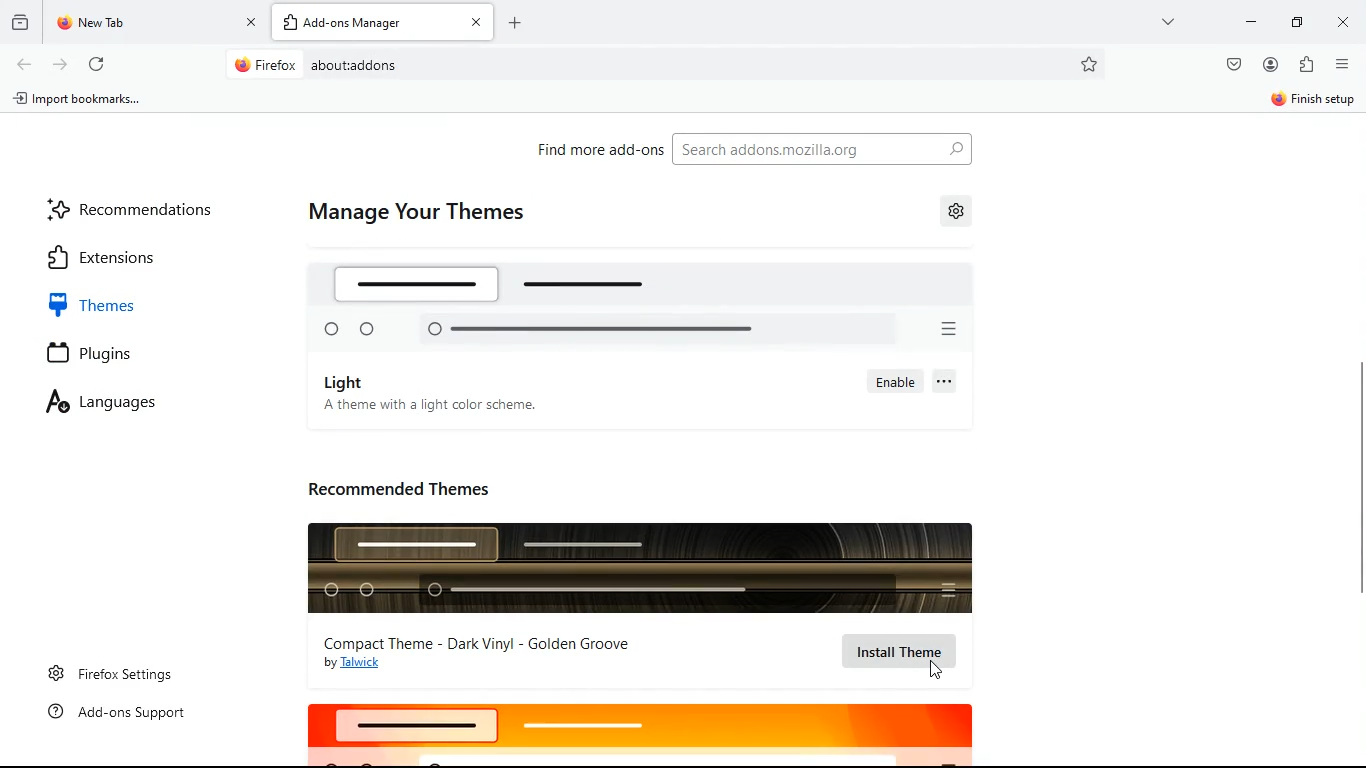 The image size is (1366, 768). I want to click on minimize, so click(1246, 20).